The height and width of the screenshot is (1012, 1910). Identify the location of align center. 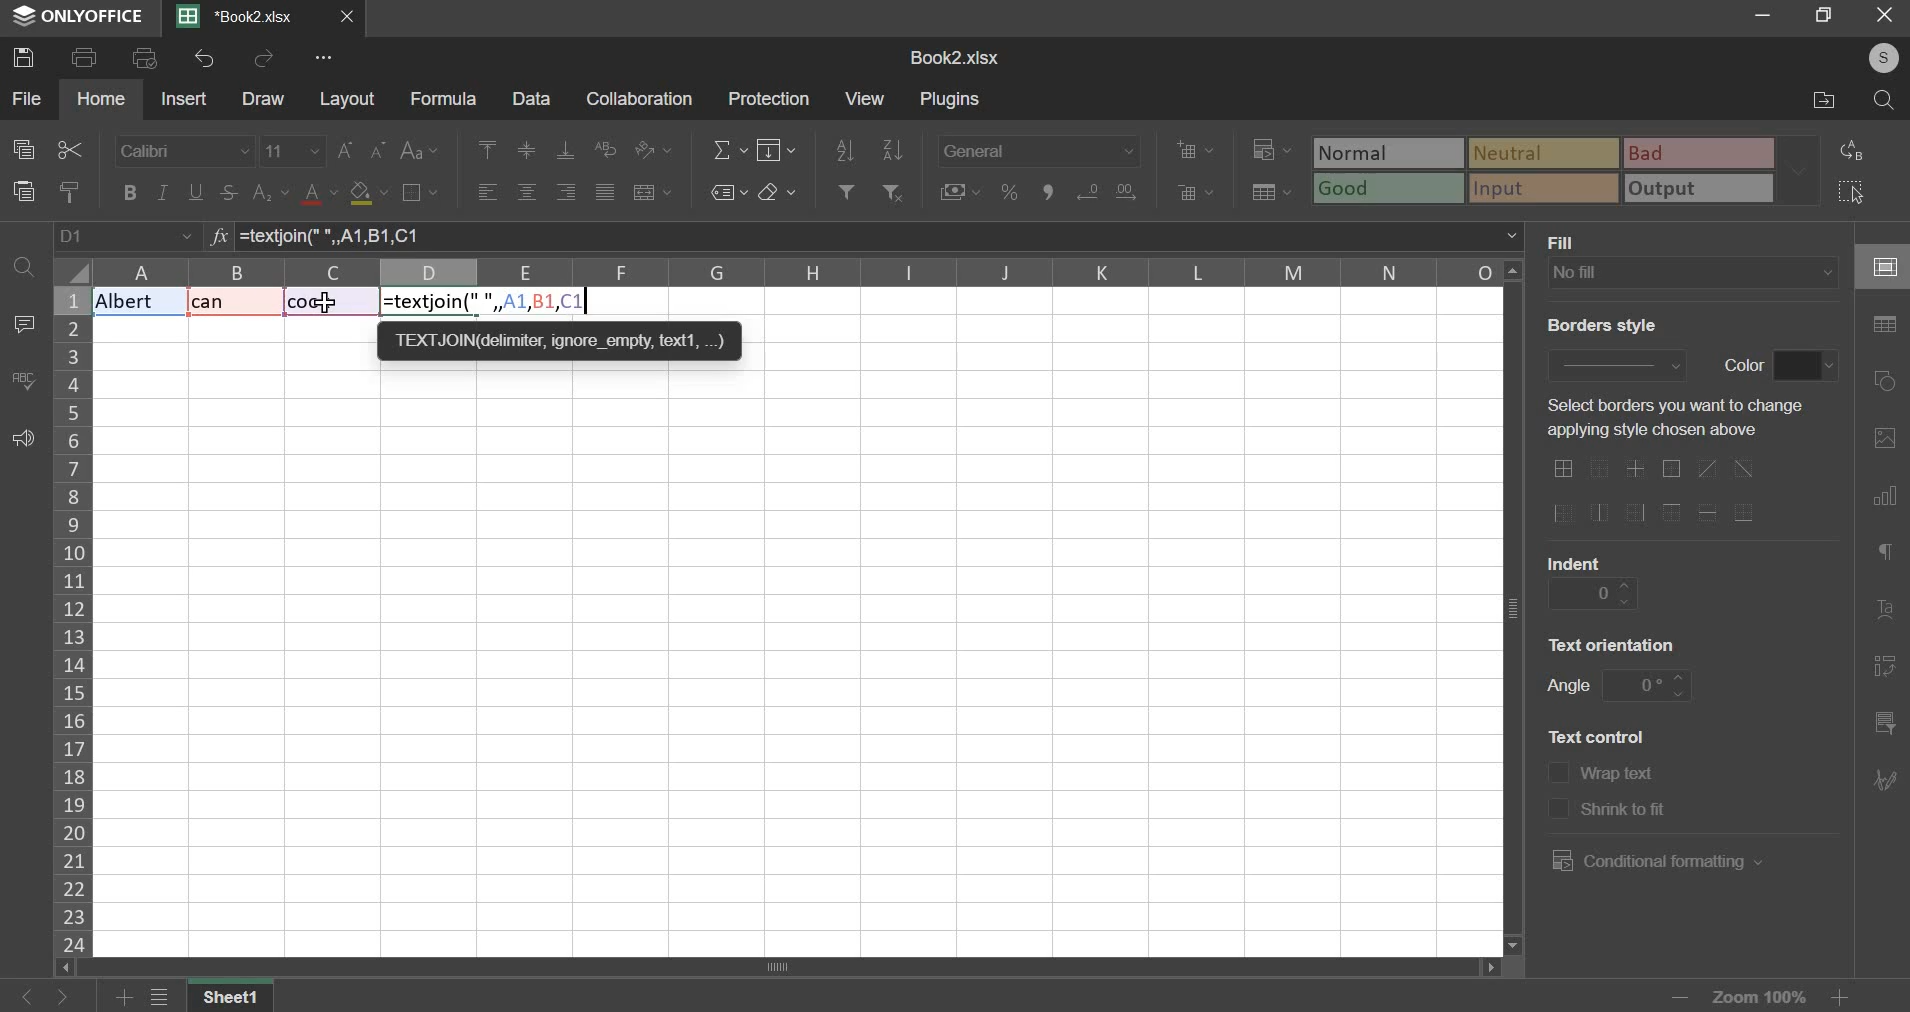
(527, 193).